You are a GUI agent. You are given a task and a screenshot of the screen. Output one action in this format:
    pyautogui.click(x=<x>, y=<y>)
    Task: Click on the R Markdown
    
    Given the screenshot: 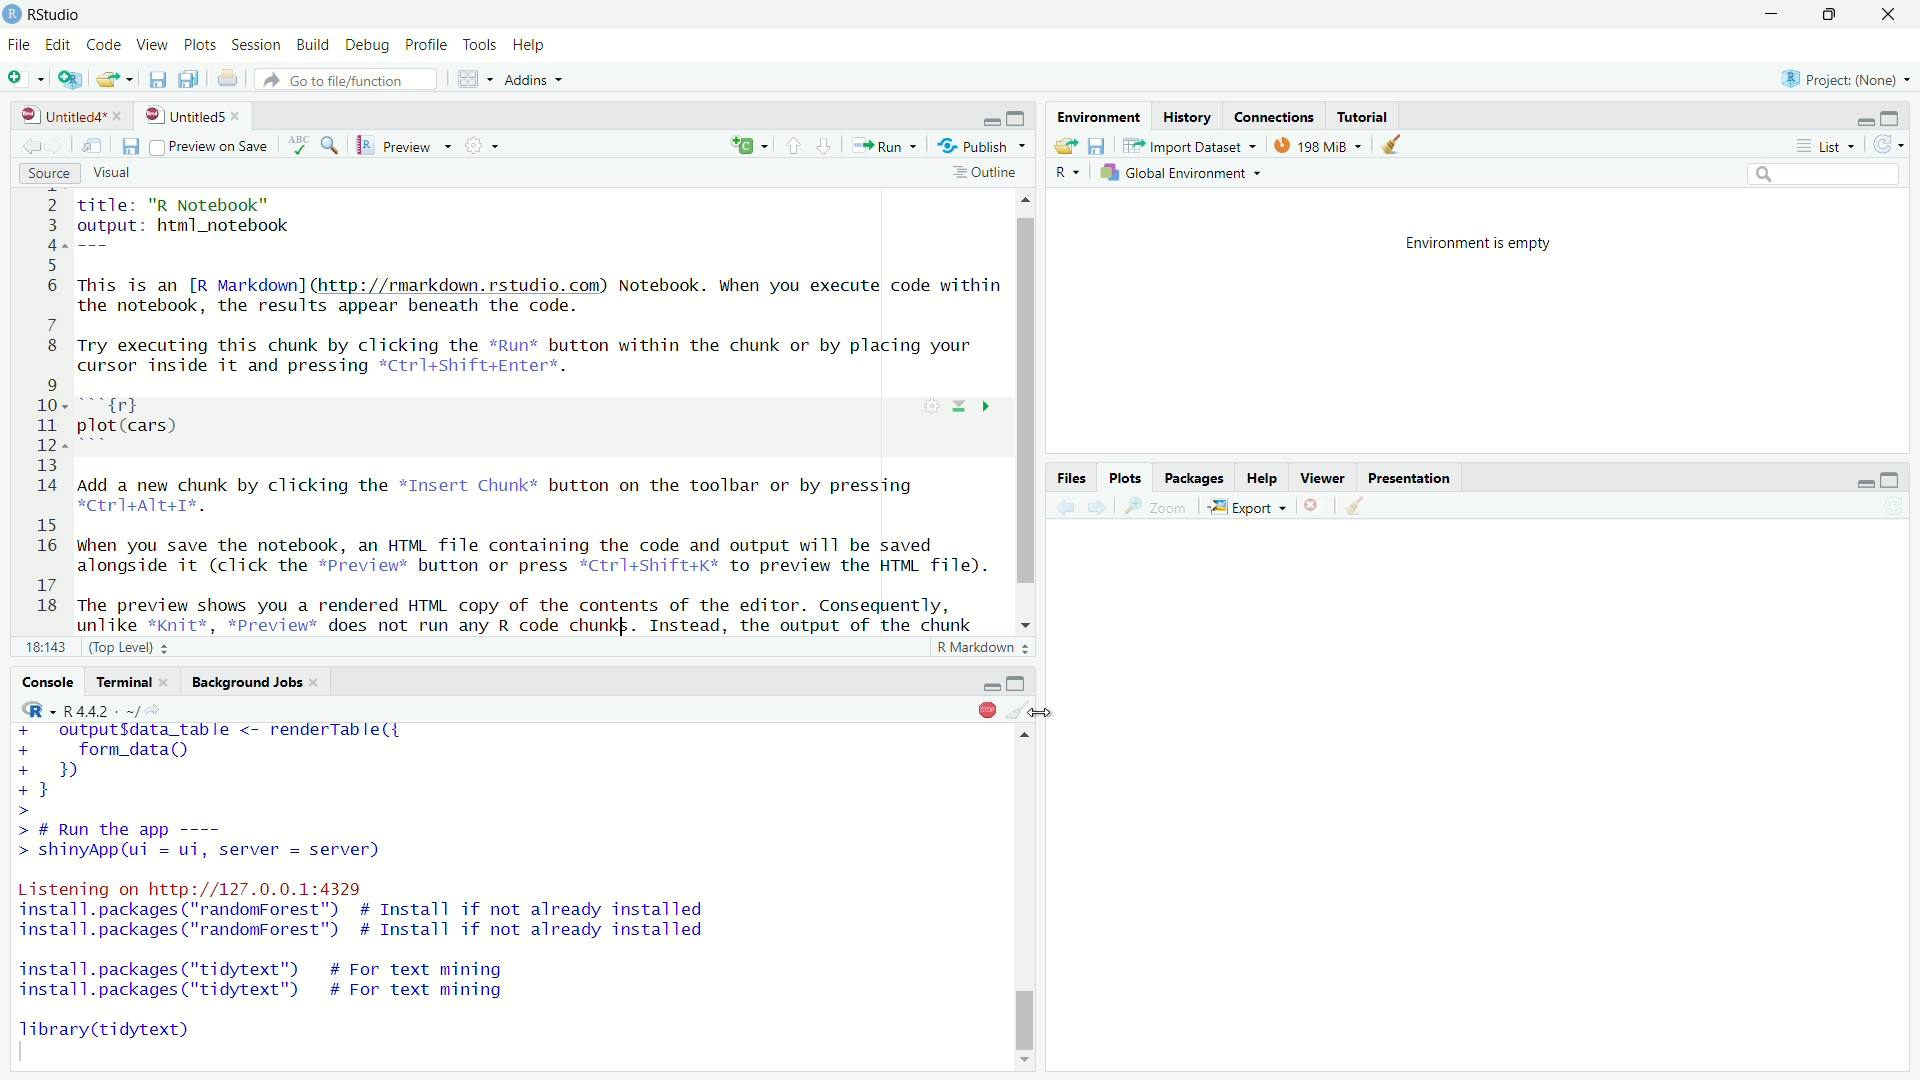 What is the action you would take?
    pyautogui.click(x=984, y=648)
    